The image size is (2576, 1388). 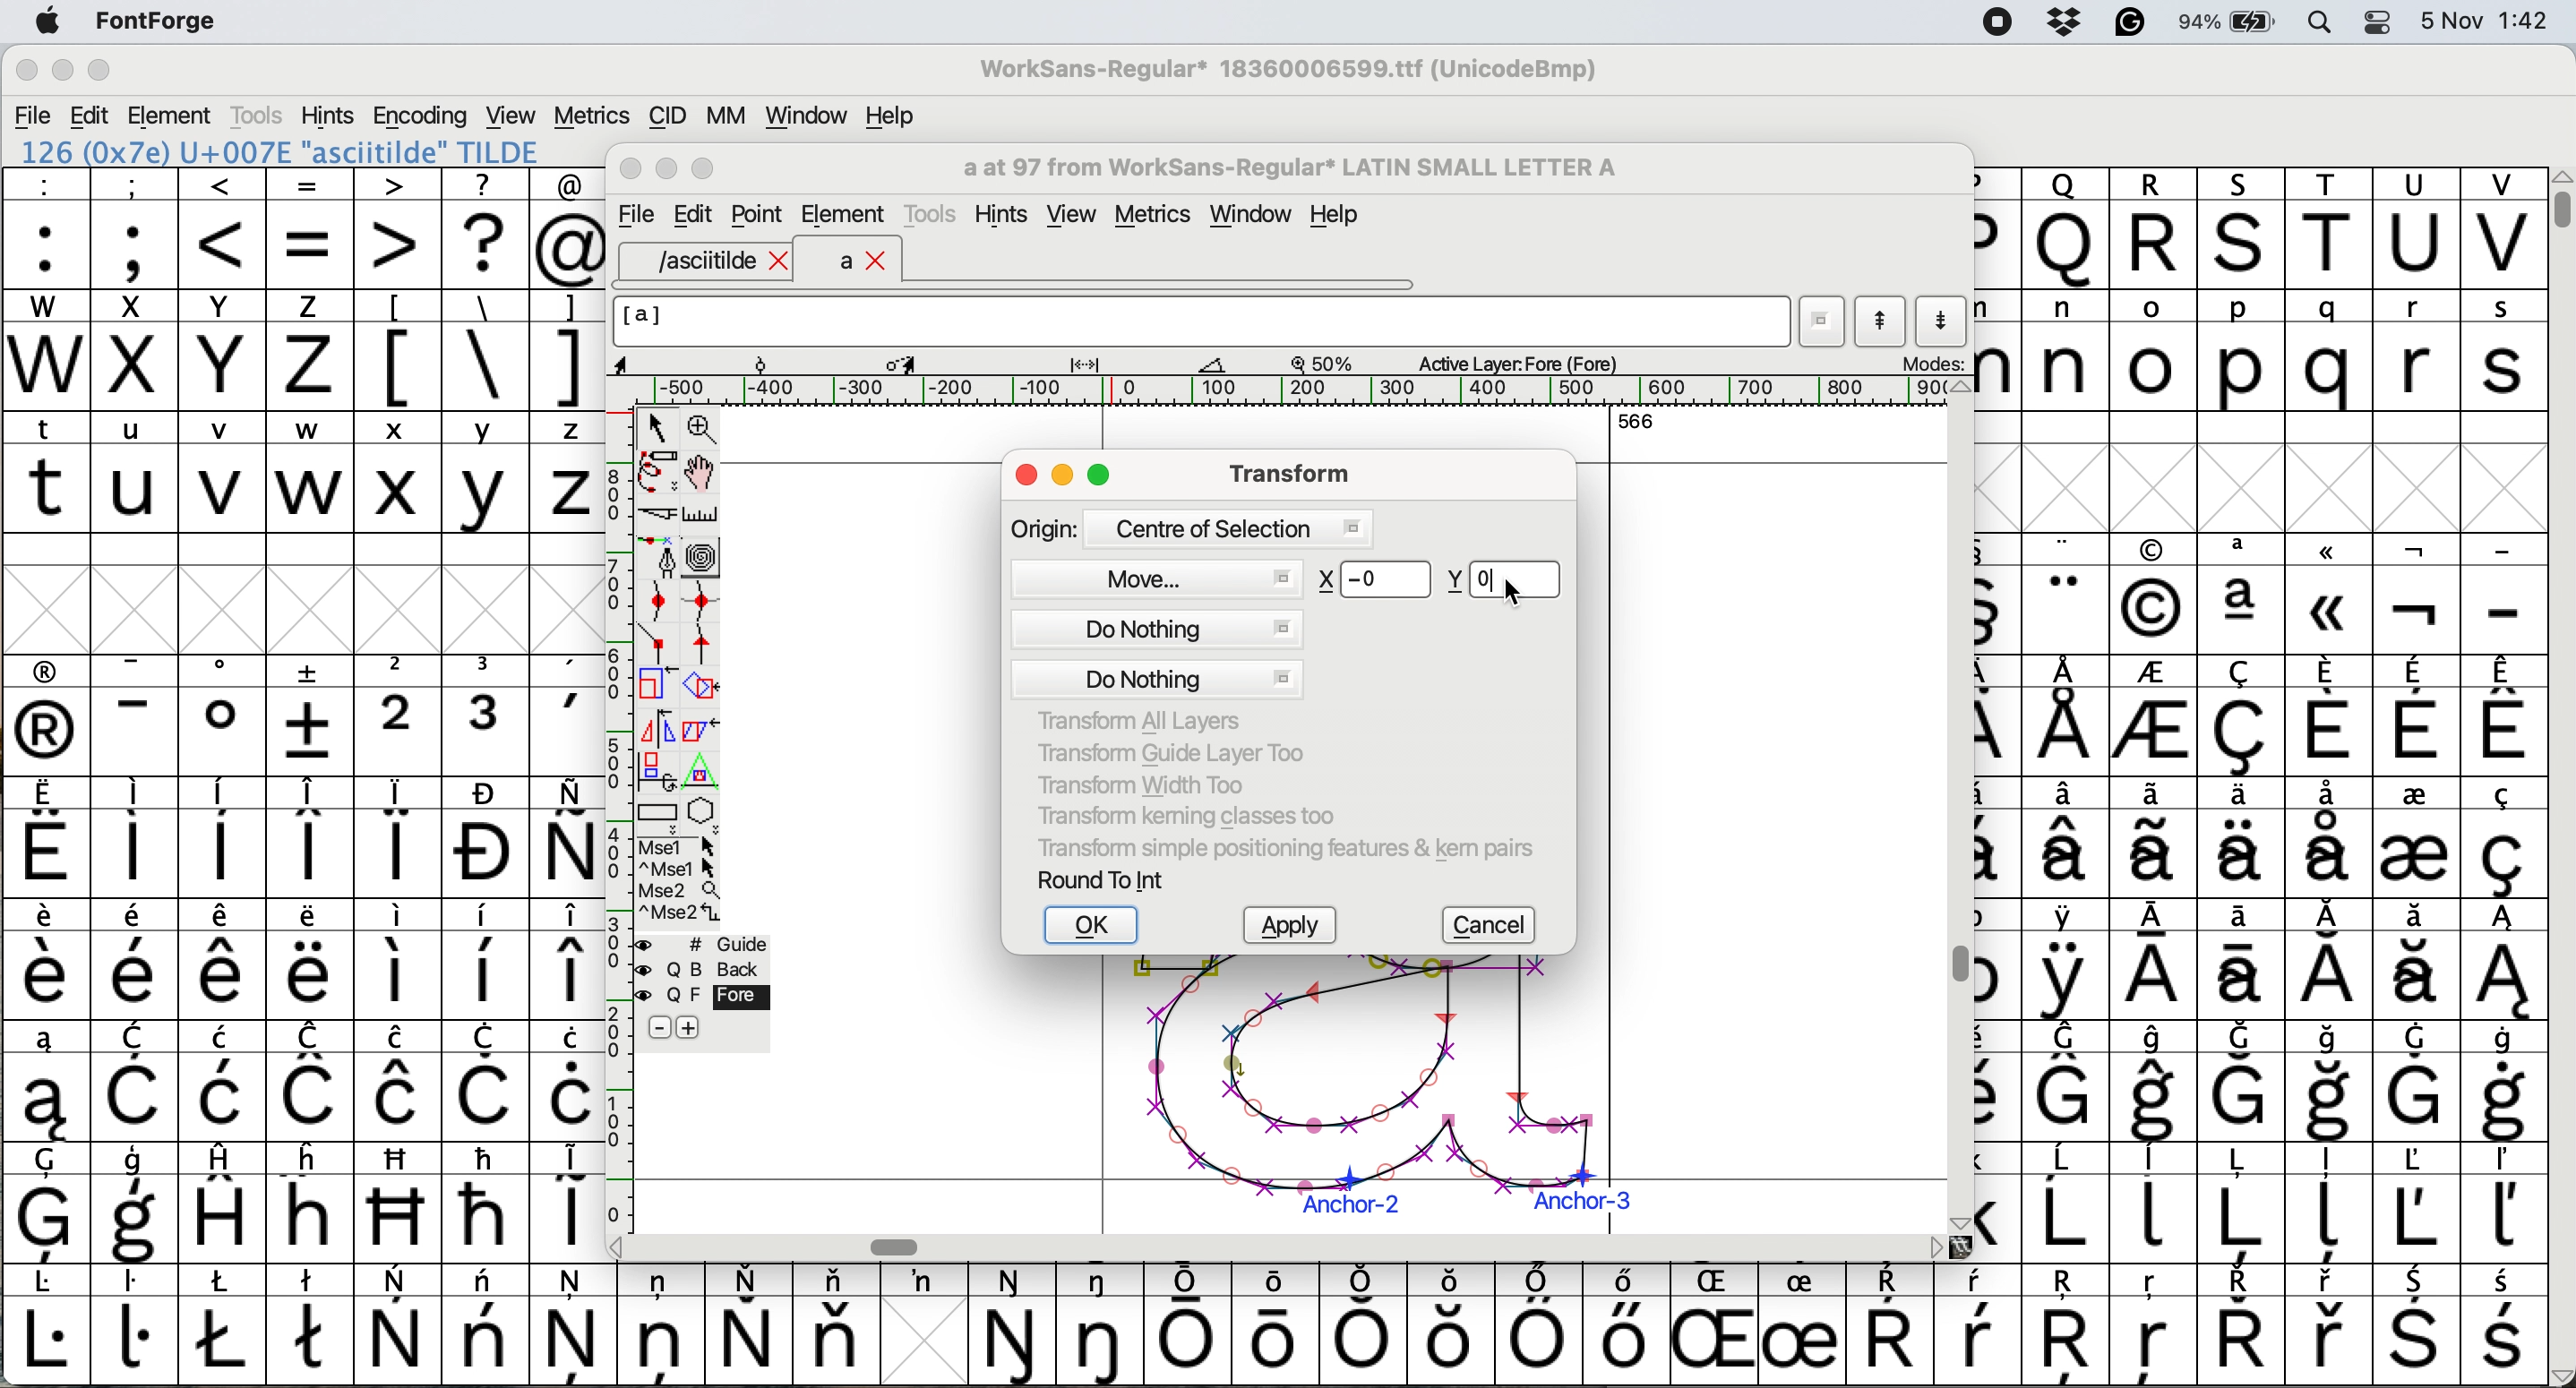 I want to click on vertical scroll bar, so click(x=2558, y=200).